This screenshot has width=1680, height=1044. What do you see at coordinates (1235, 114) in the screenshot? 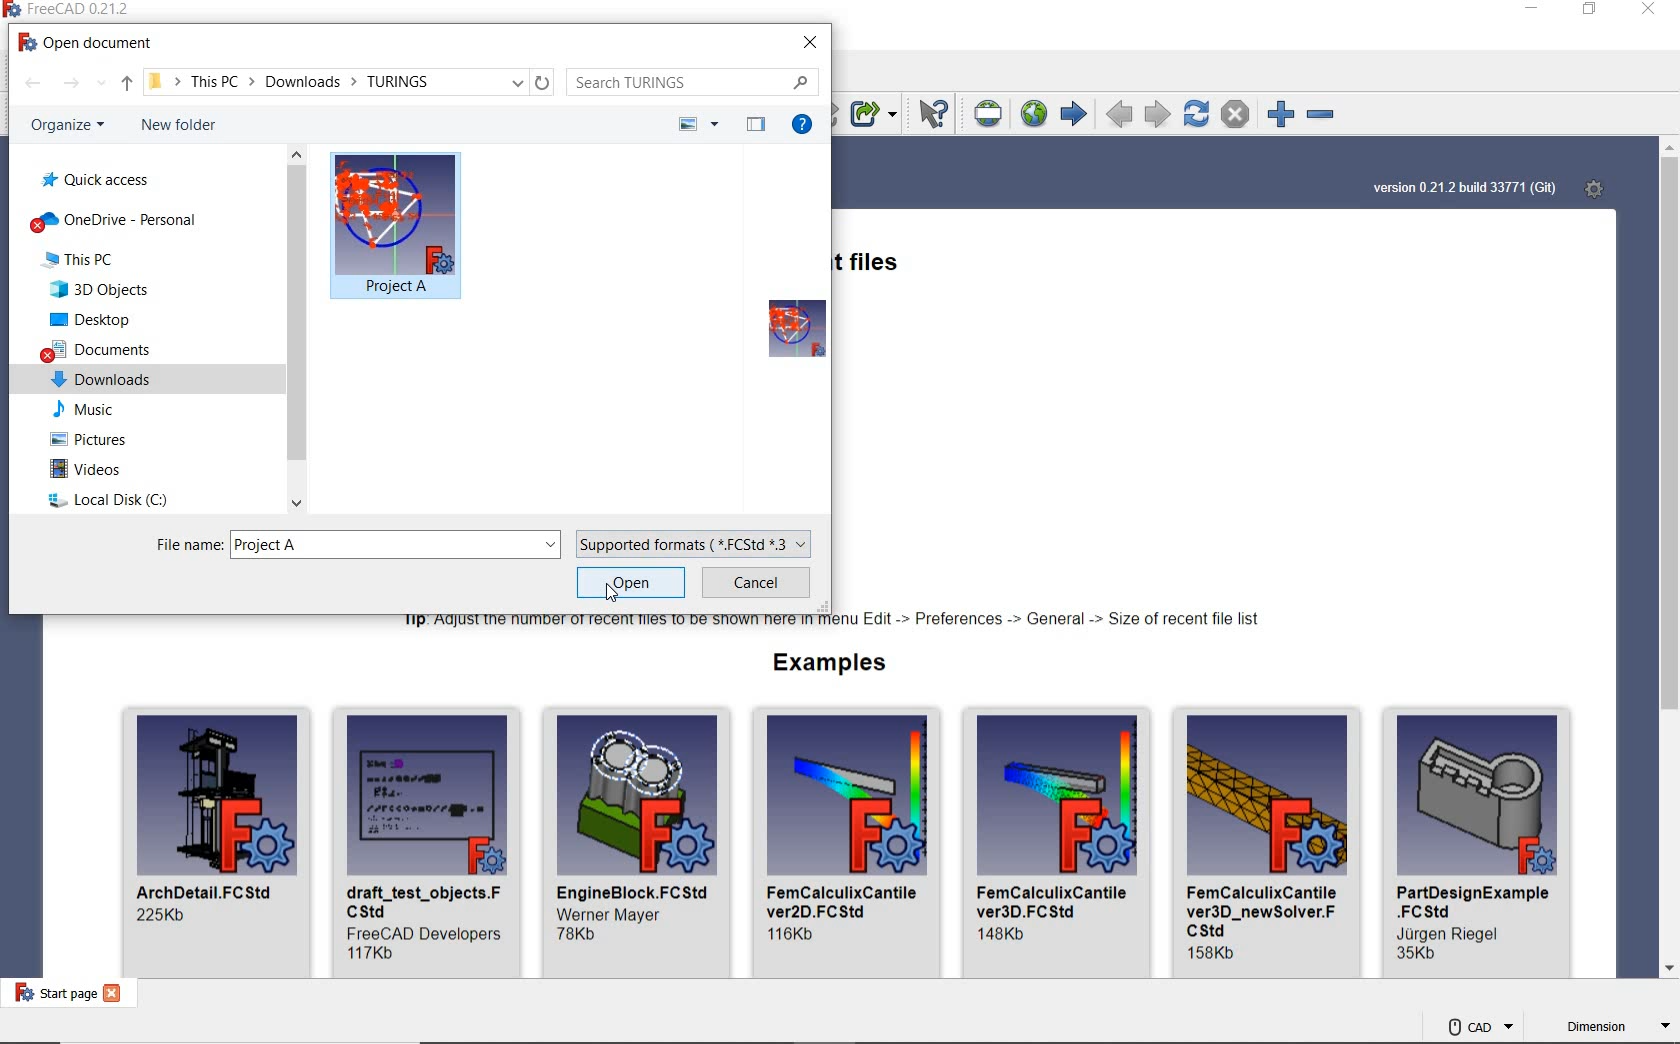
I see `STOP LOADING` at bounding box center [1235, 114].